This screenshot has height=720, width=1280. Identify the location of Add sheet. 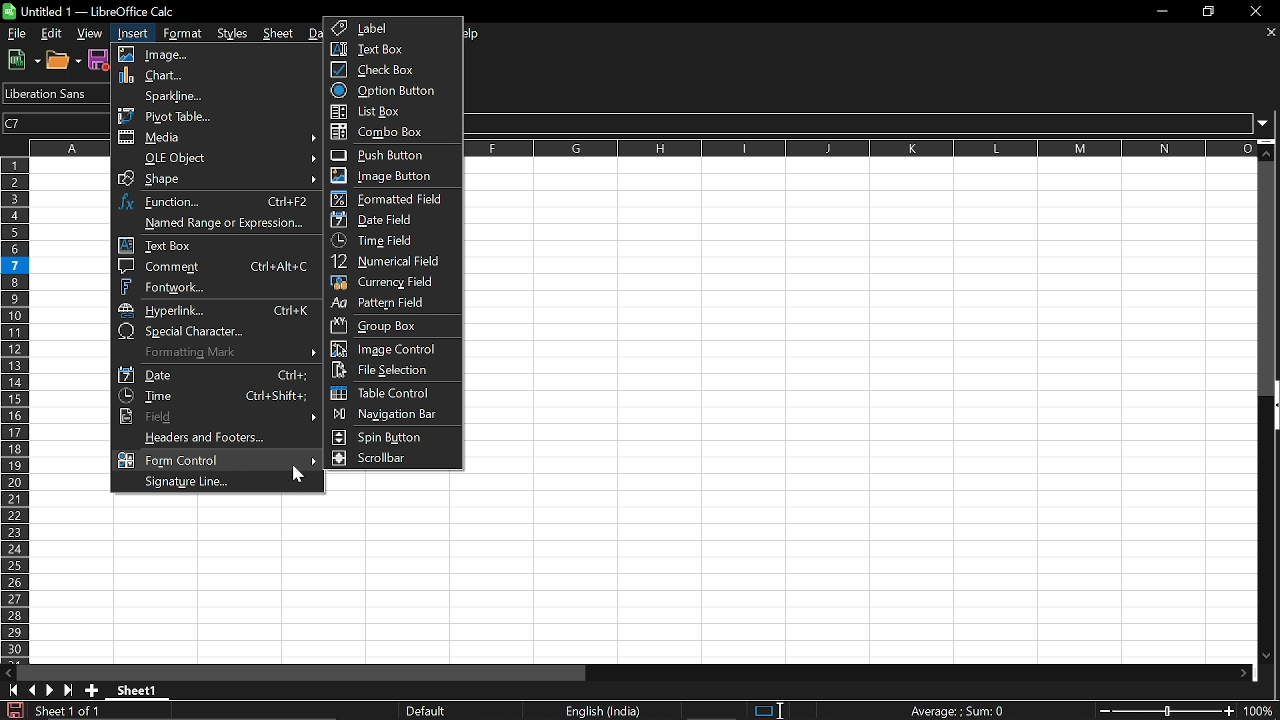
(91, 690).